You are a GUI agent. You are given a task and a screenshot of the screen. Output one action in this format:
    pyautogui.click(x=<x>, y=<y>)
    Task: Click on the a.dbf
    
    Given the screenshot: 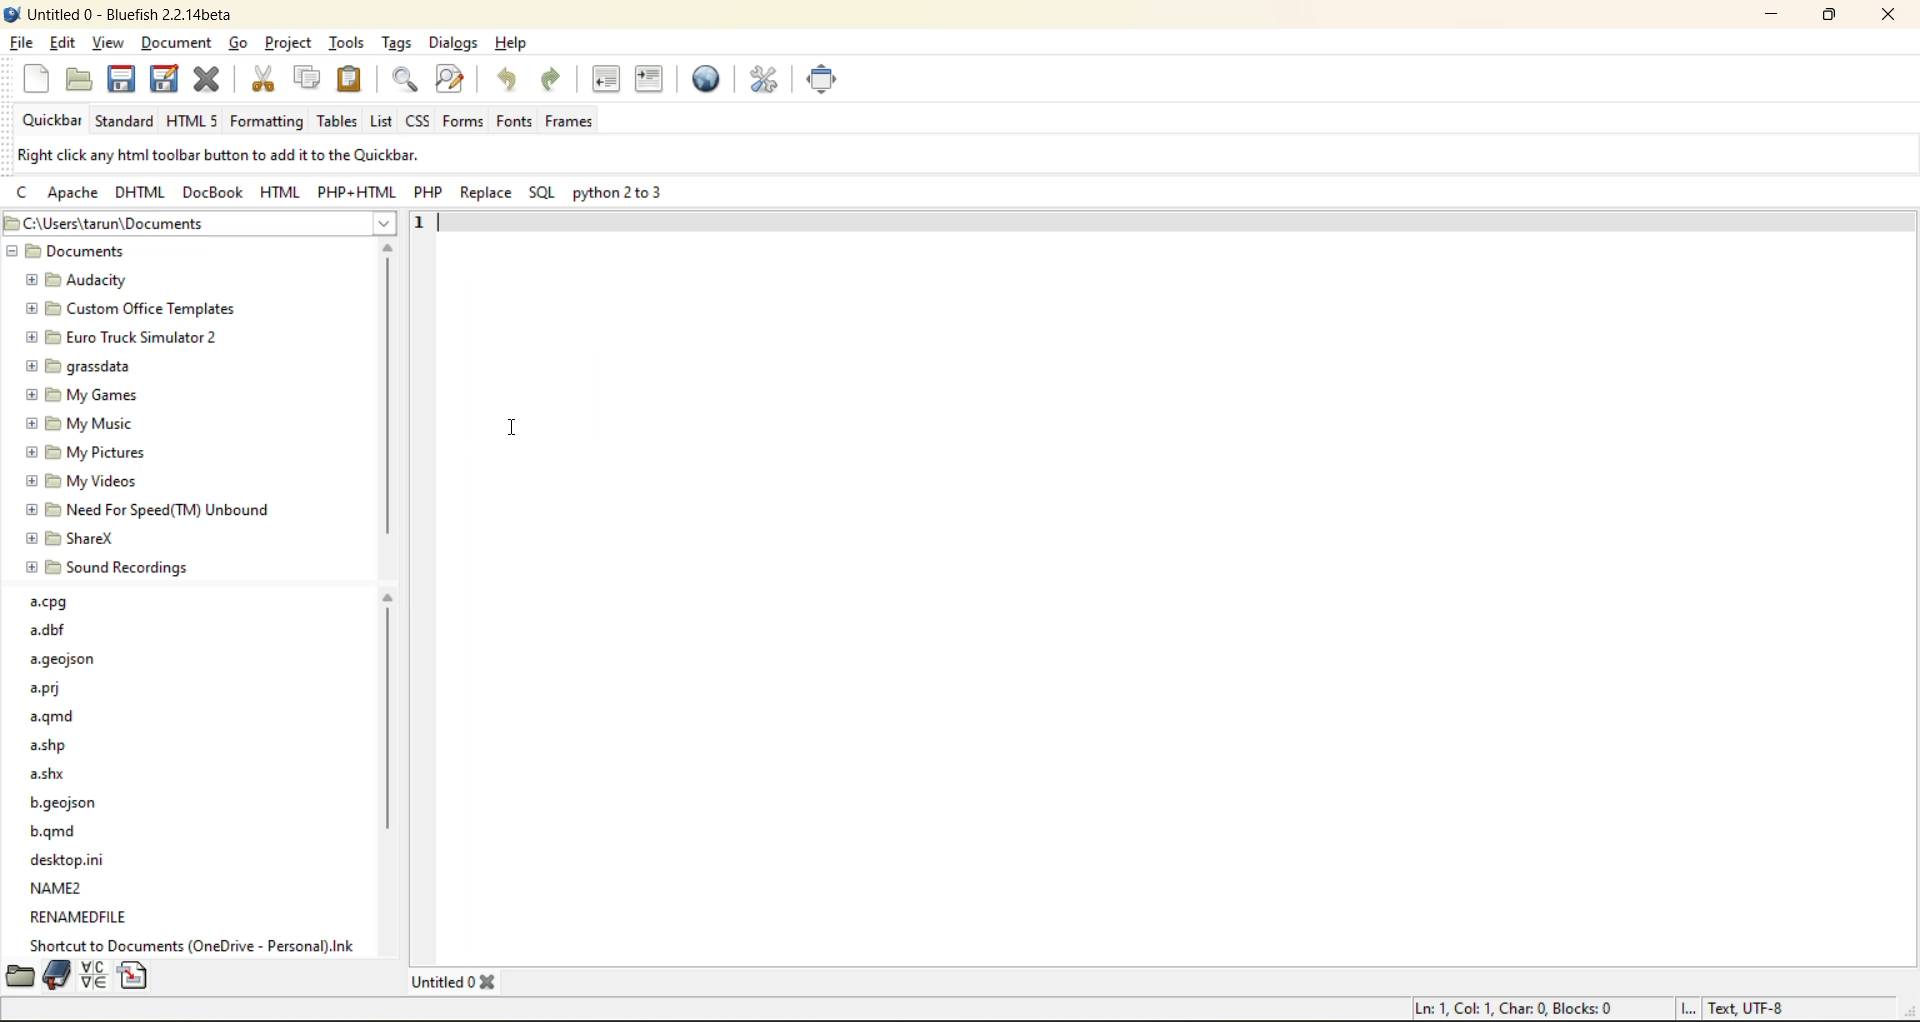 What is the action you would take?
    pyautogui.click(x=48, y=631)
    